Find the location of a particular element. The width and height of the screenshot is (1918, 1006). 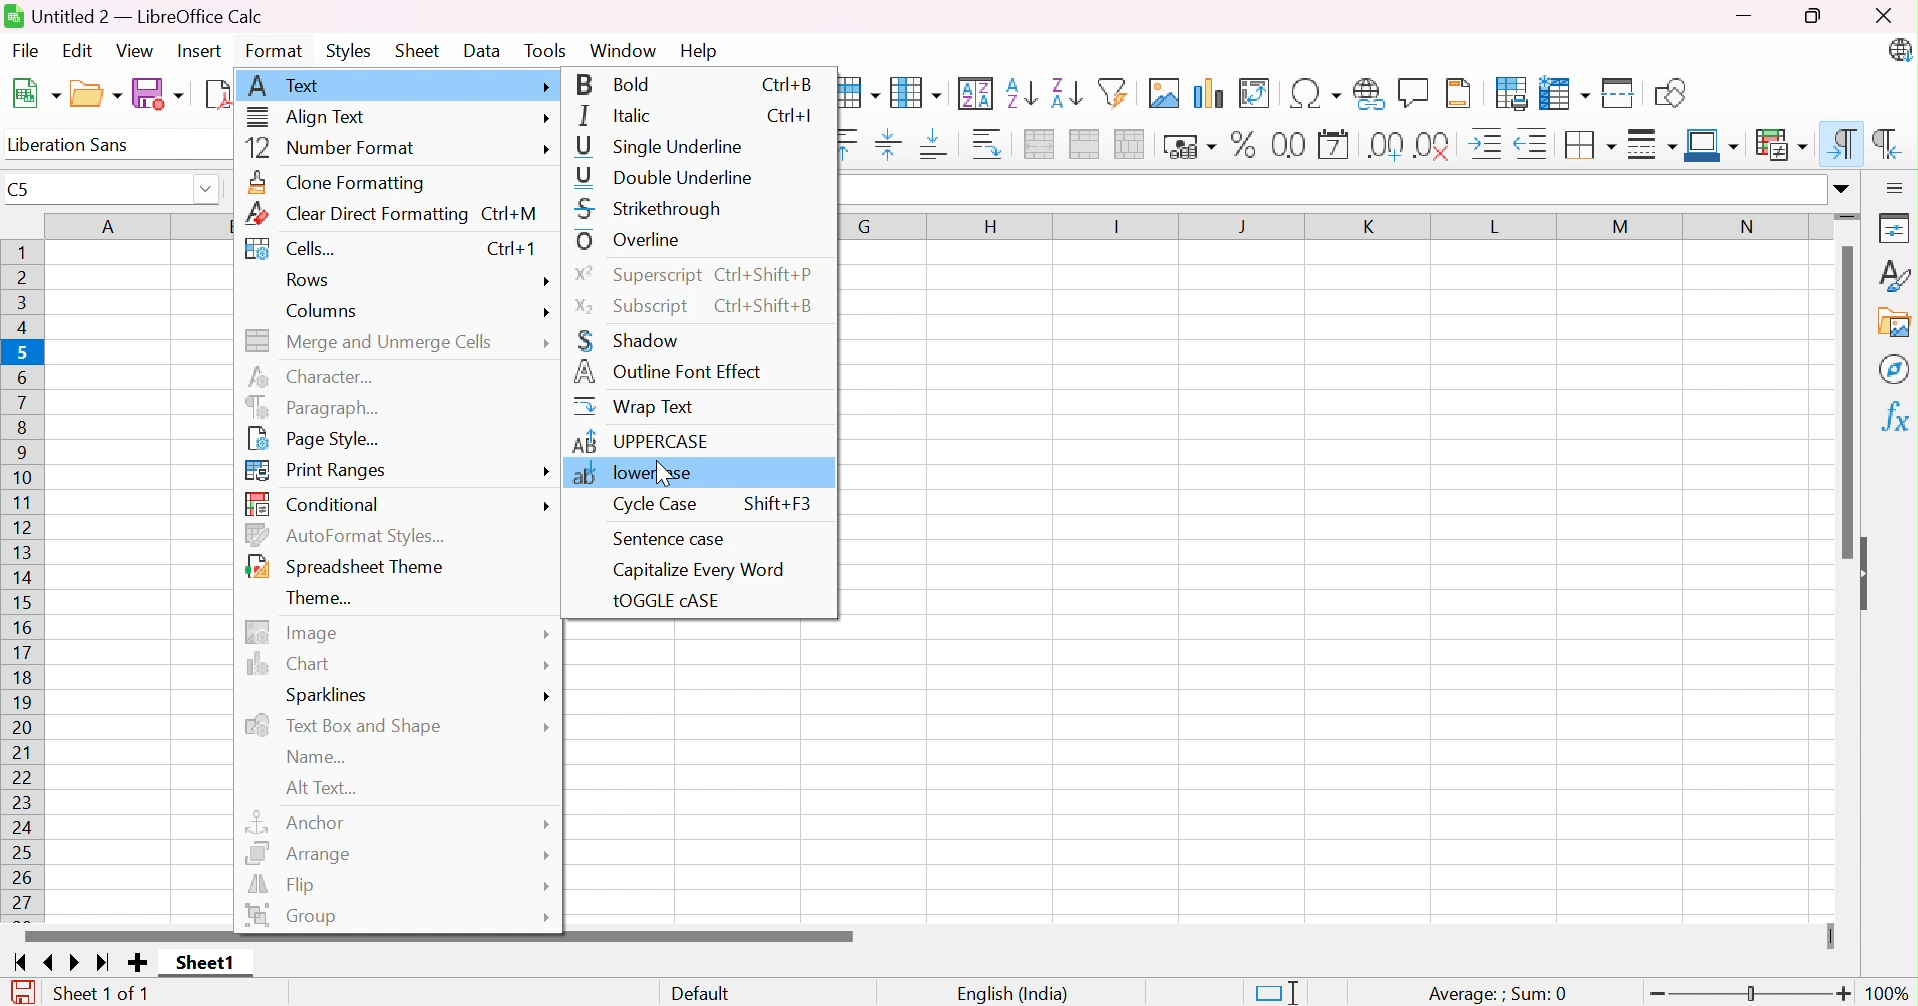

Format as Percent is located at coordinates (1245, 143).